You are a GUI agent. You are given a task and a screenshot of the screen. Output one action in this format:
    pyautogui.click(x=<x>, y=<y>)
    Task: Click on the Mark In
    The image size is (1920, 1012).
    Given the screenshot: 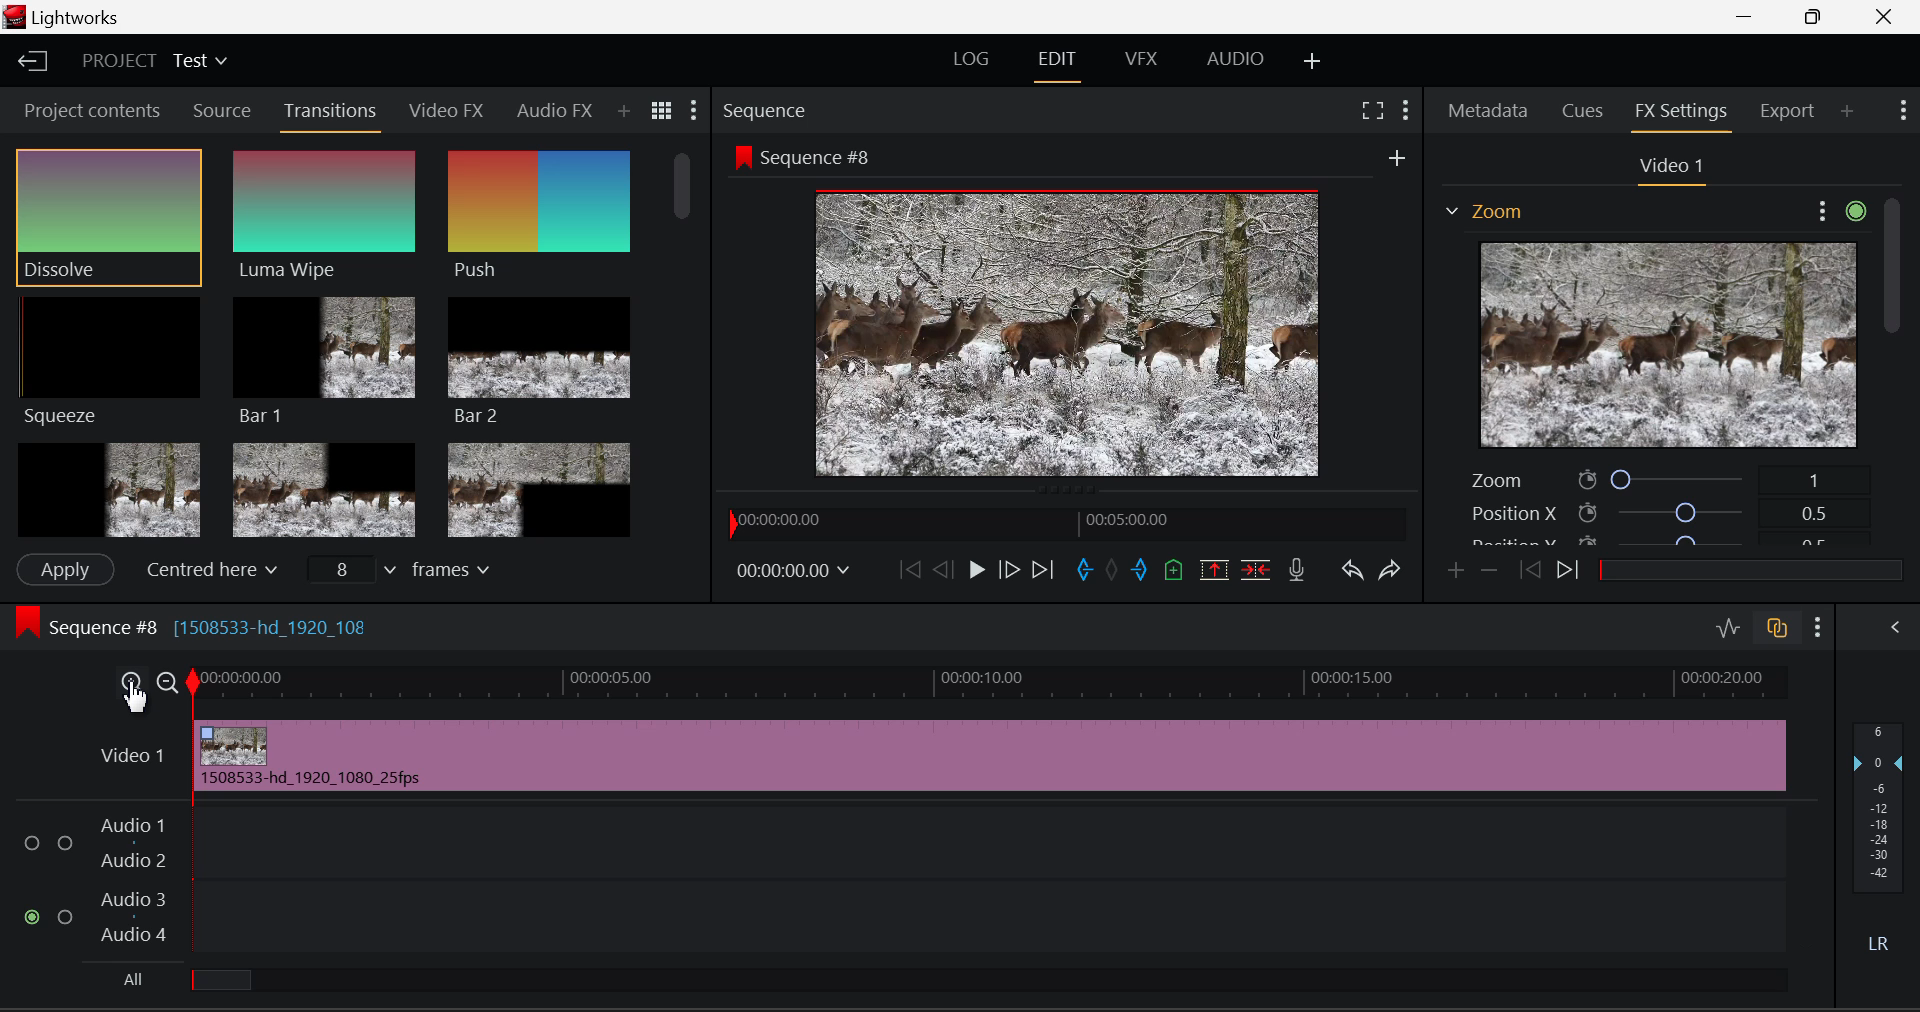 What is the action you would take?
    pyautogui.click(x=1082, y=575)
    